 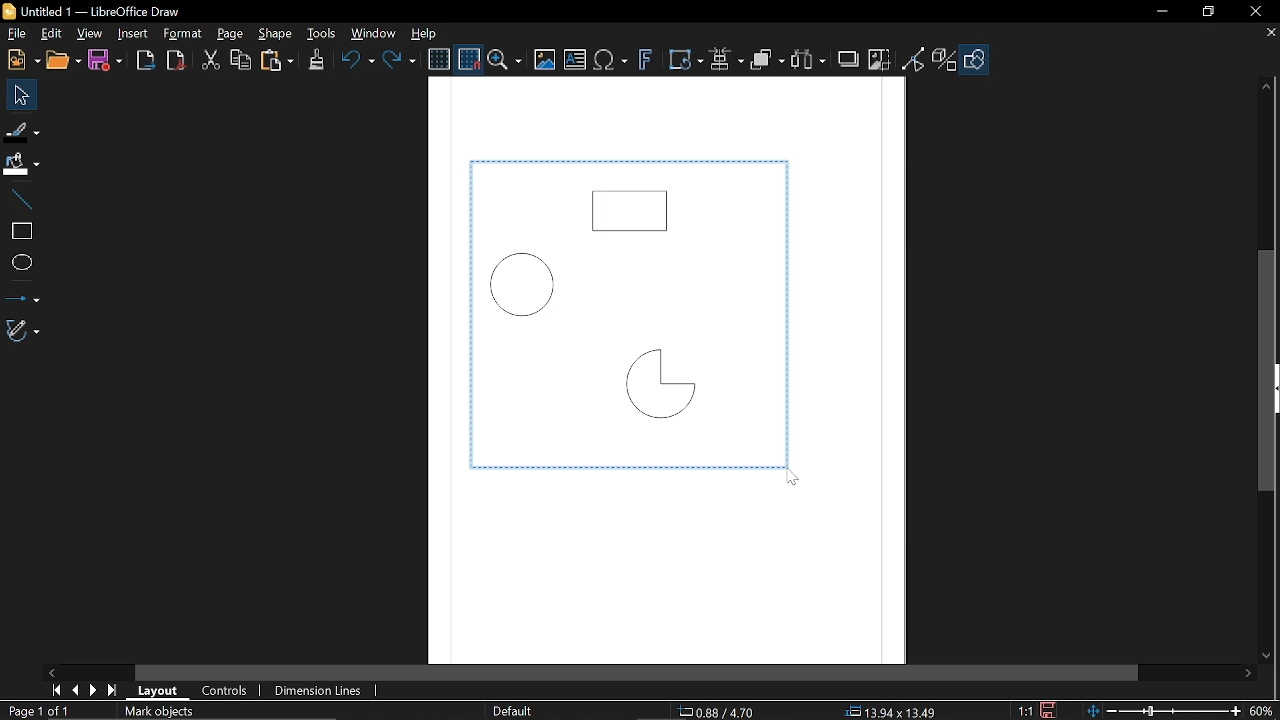 What do you see at coordinates (322, 34) in the screenshot?
I see `Tools` at bounding box center [322, 34].